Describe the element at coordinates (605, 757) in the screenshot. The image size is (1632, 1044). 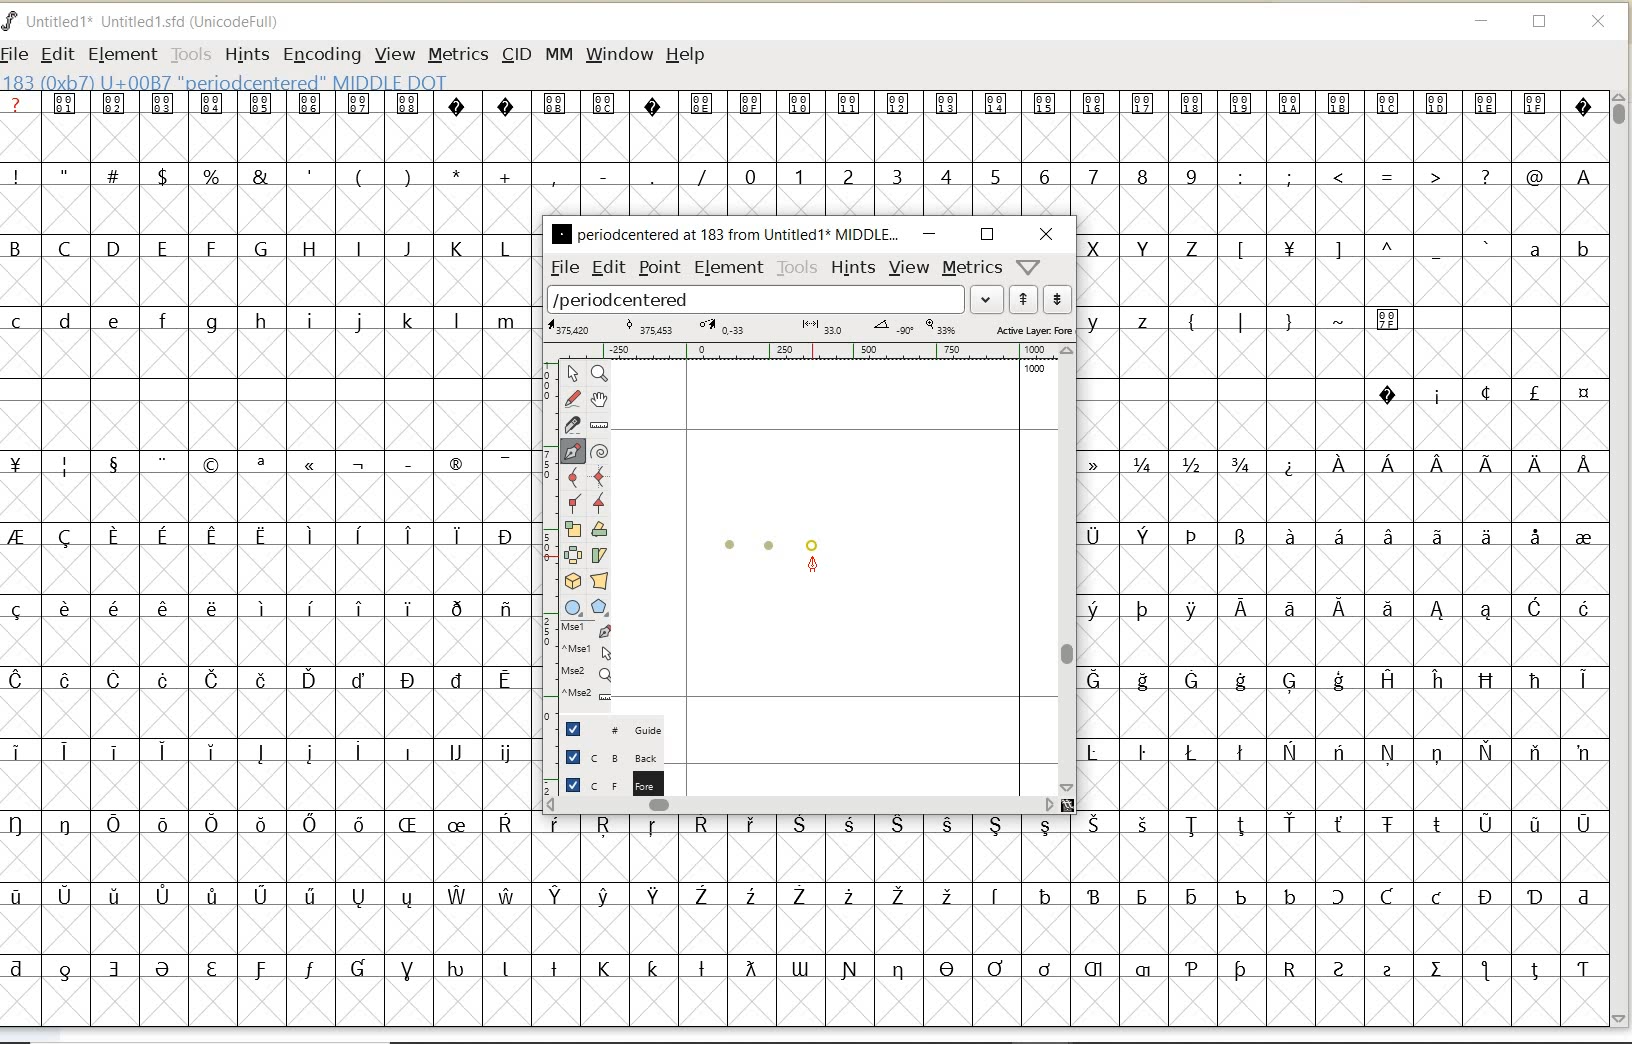
I see `background` at that location.